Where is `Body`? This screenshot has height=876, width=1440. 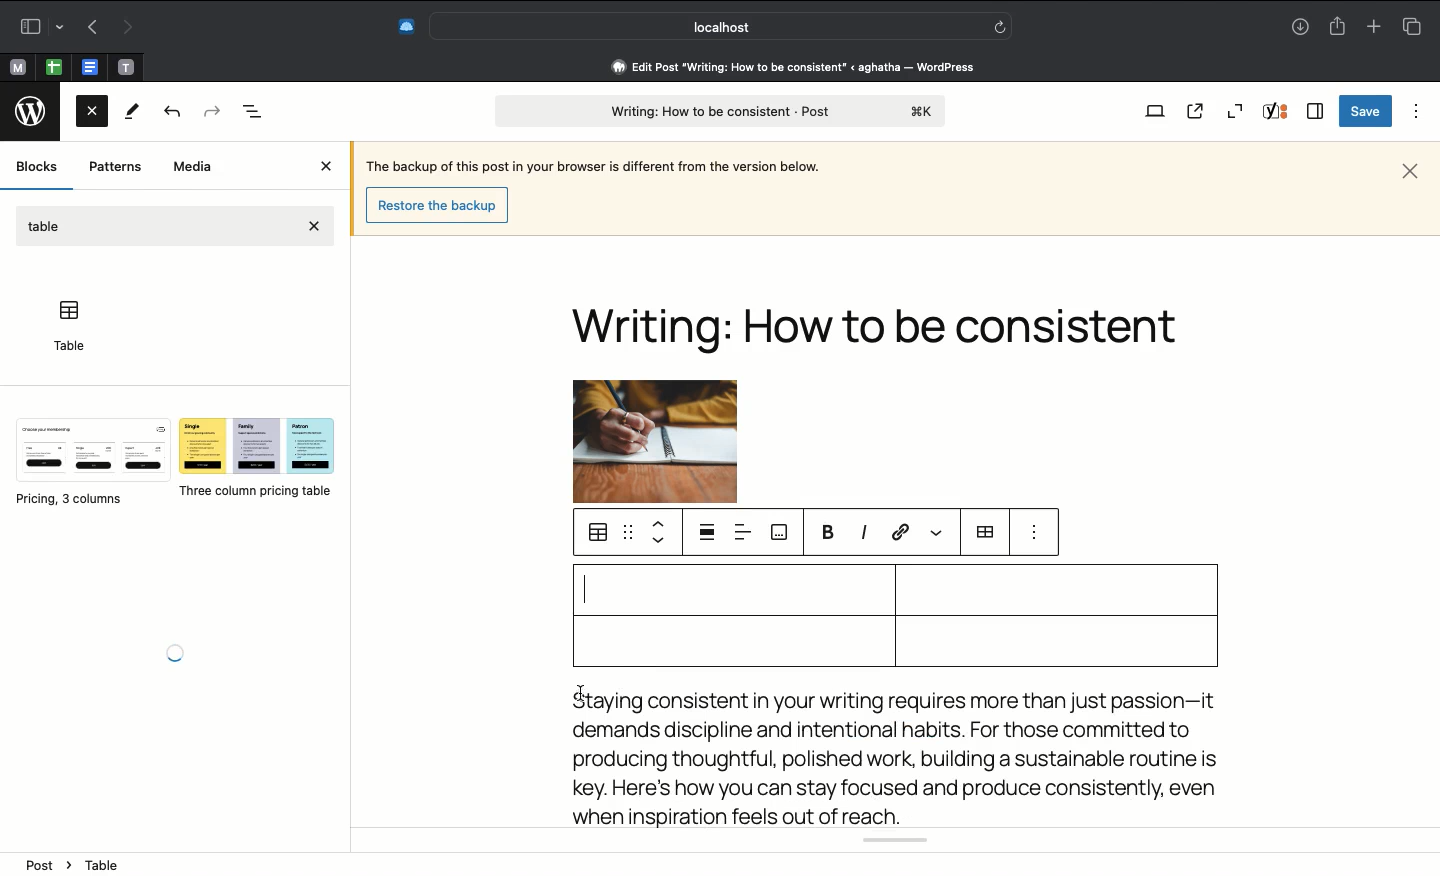 Body is located at coordinates (899, 756).